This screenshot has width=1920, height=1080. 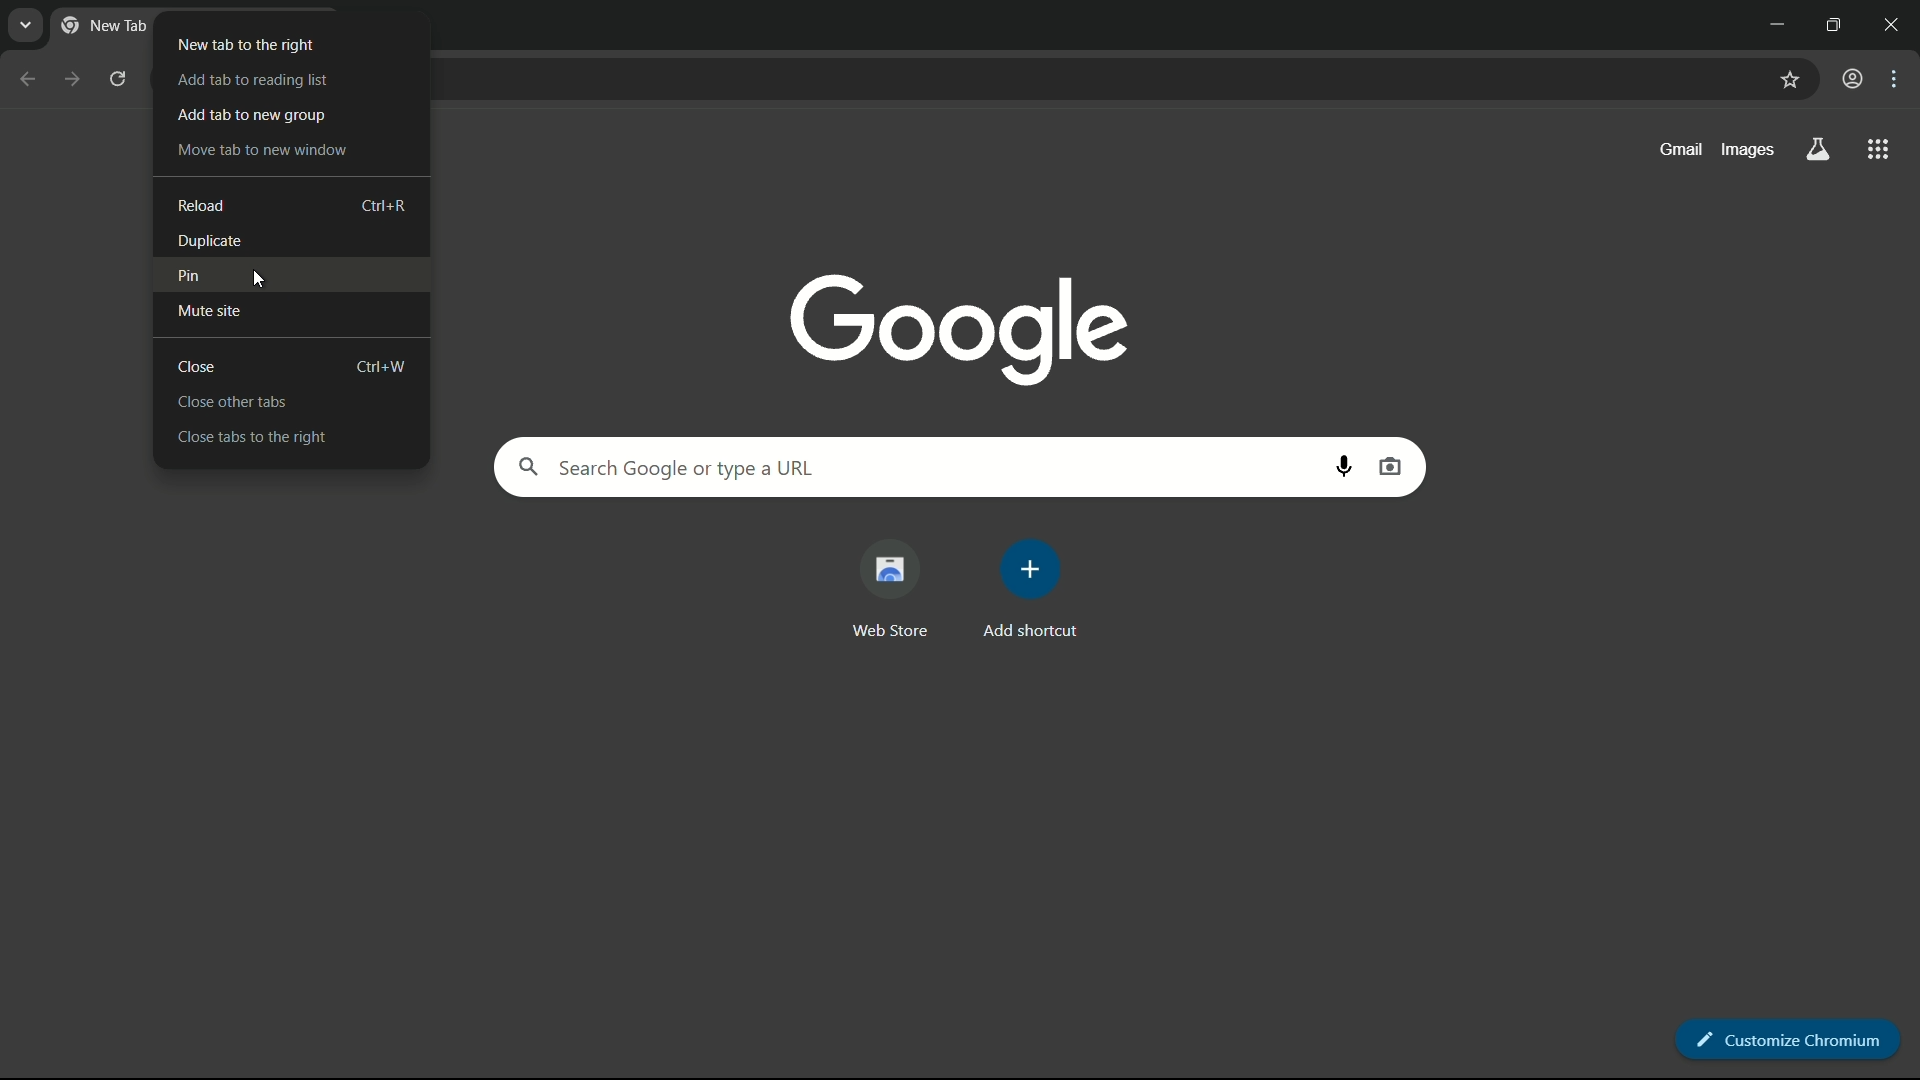 What do you see at coordinates (1029, 591) in the screenshot?
I see `add shortcut` at bounding box center [1029, 591].